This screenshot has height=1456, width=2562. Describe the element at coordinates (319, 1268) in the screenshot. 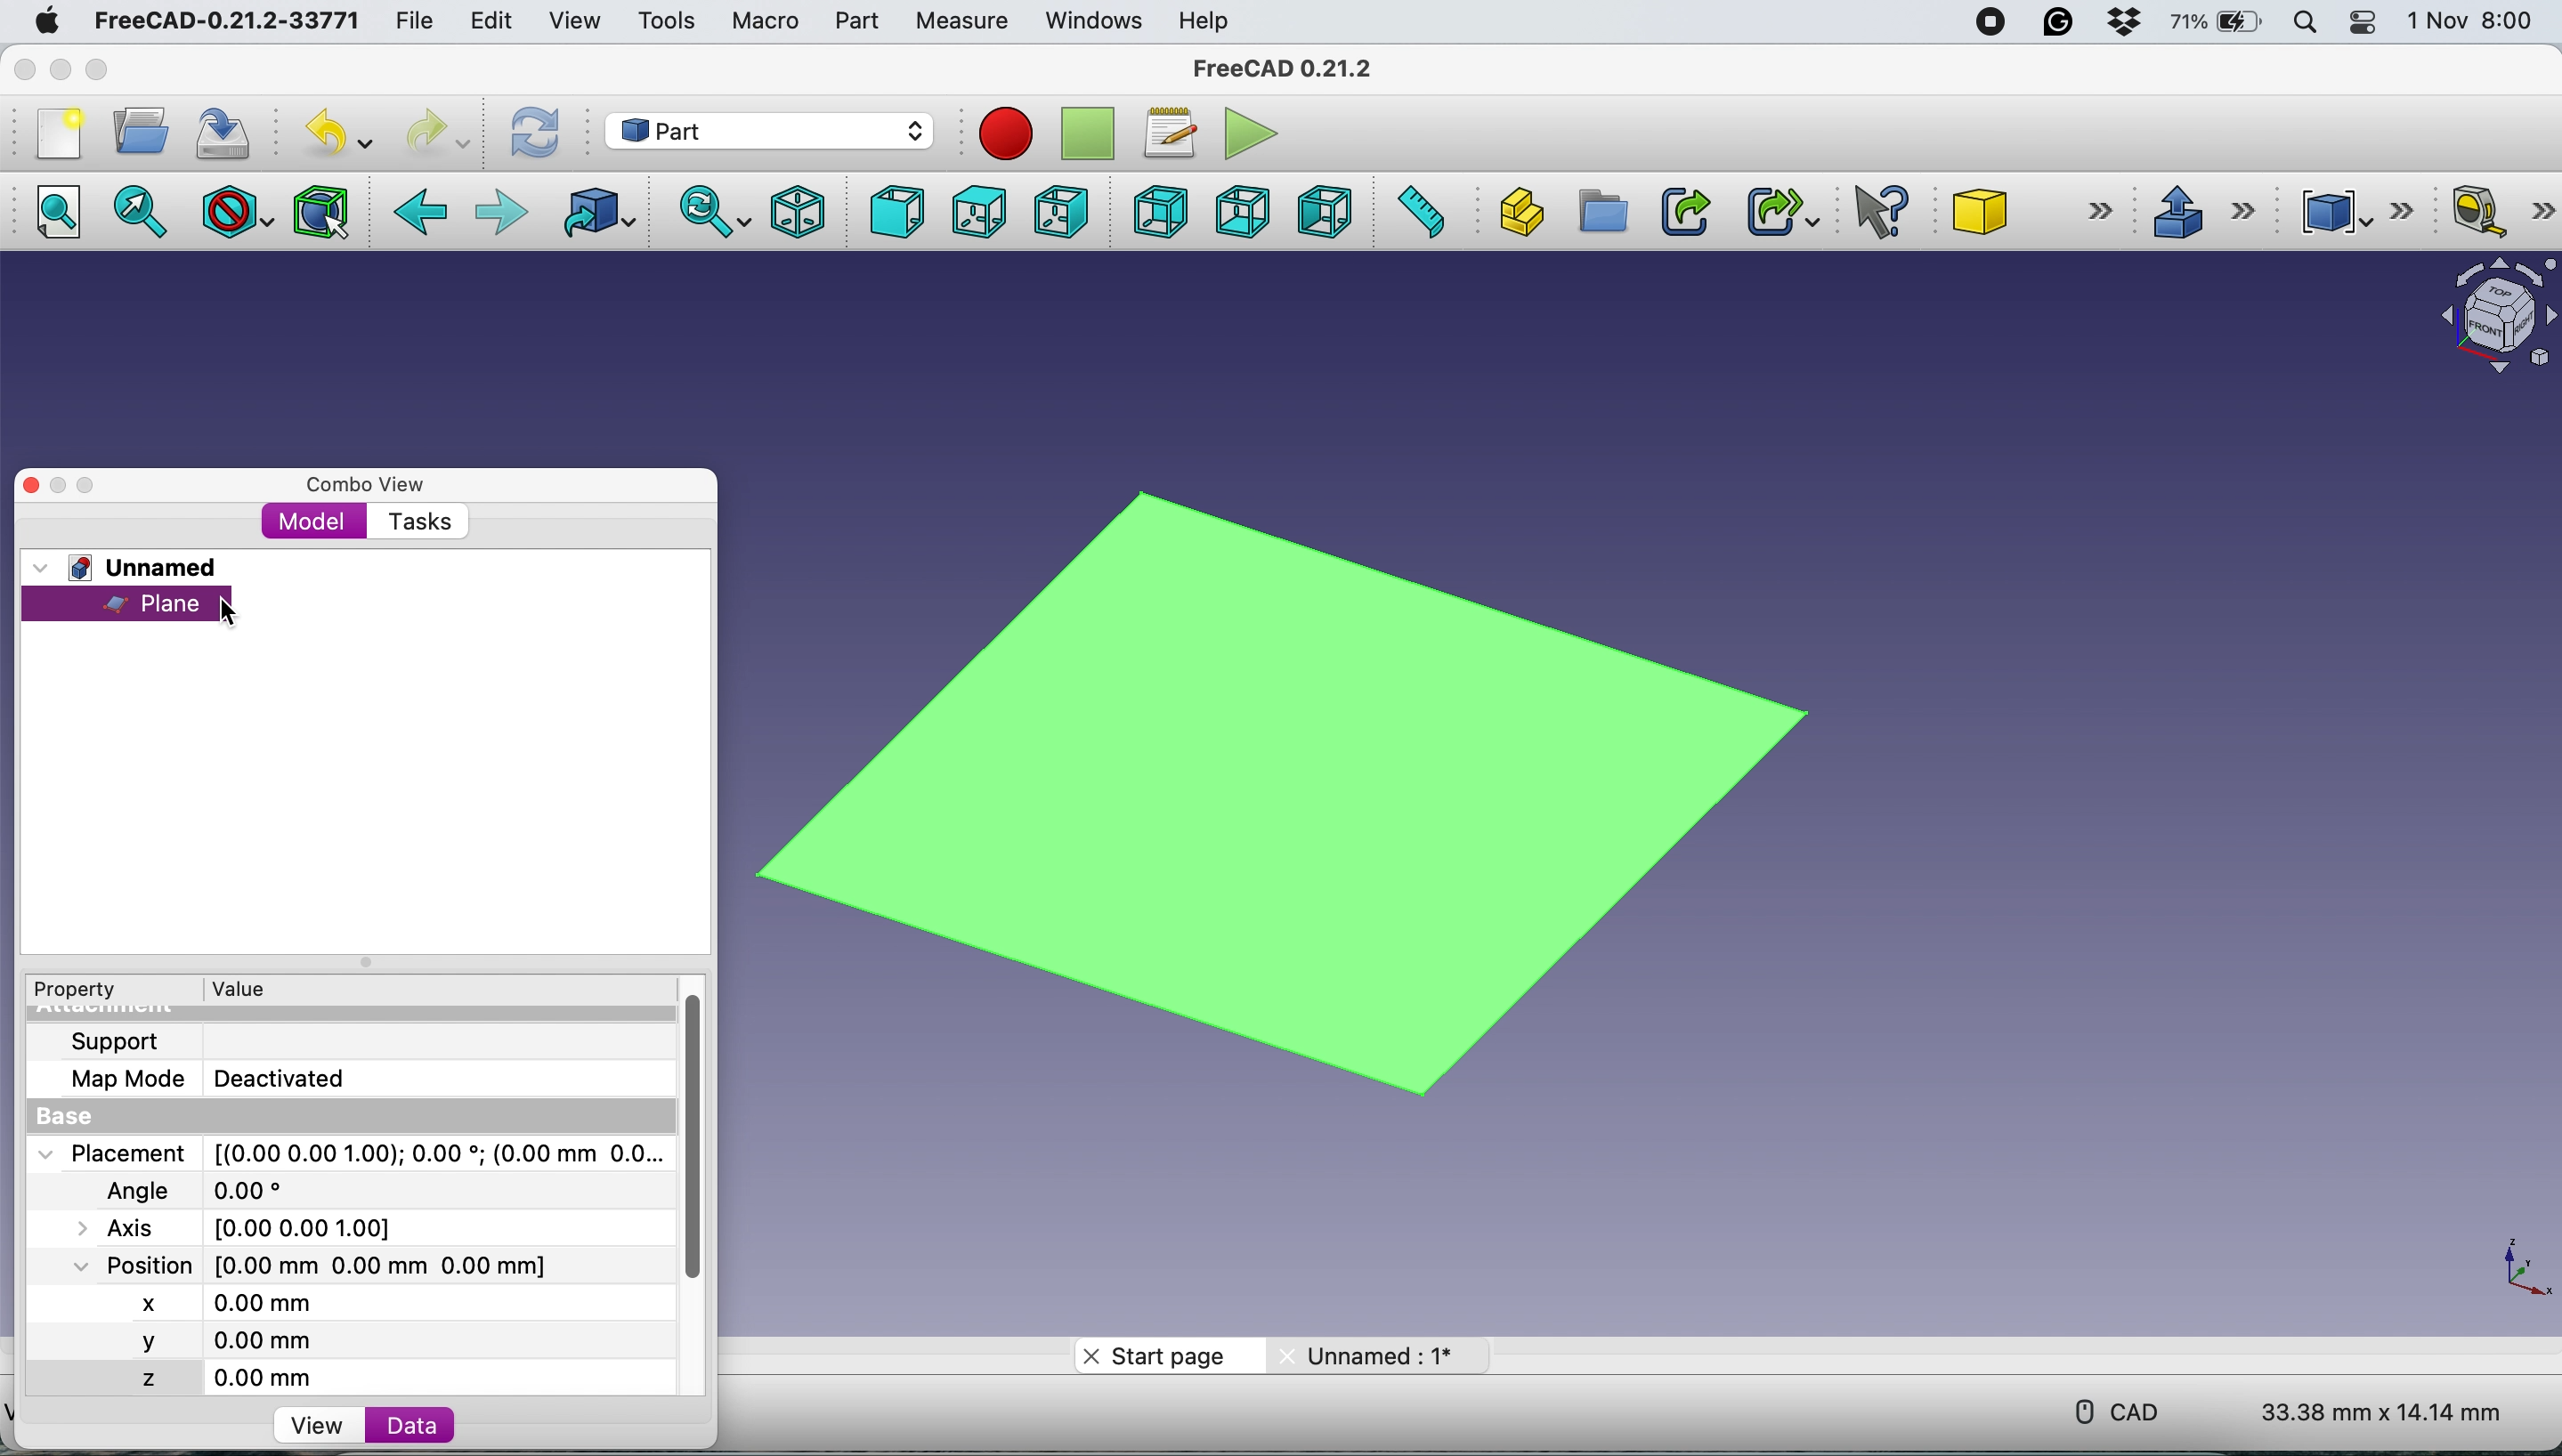

I see `Position [0.00 mm 0.00 mm 0.00 mm]` at that location.